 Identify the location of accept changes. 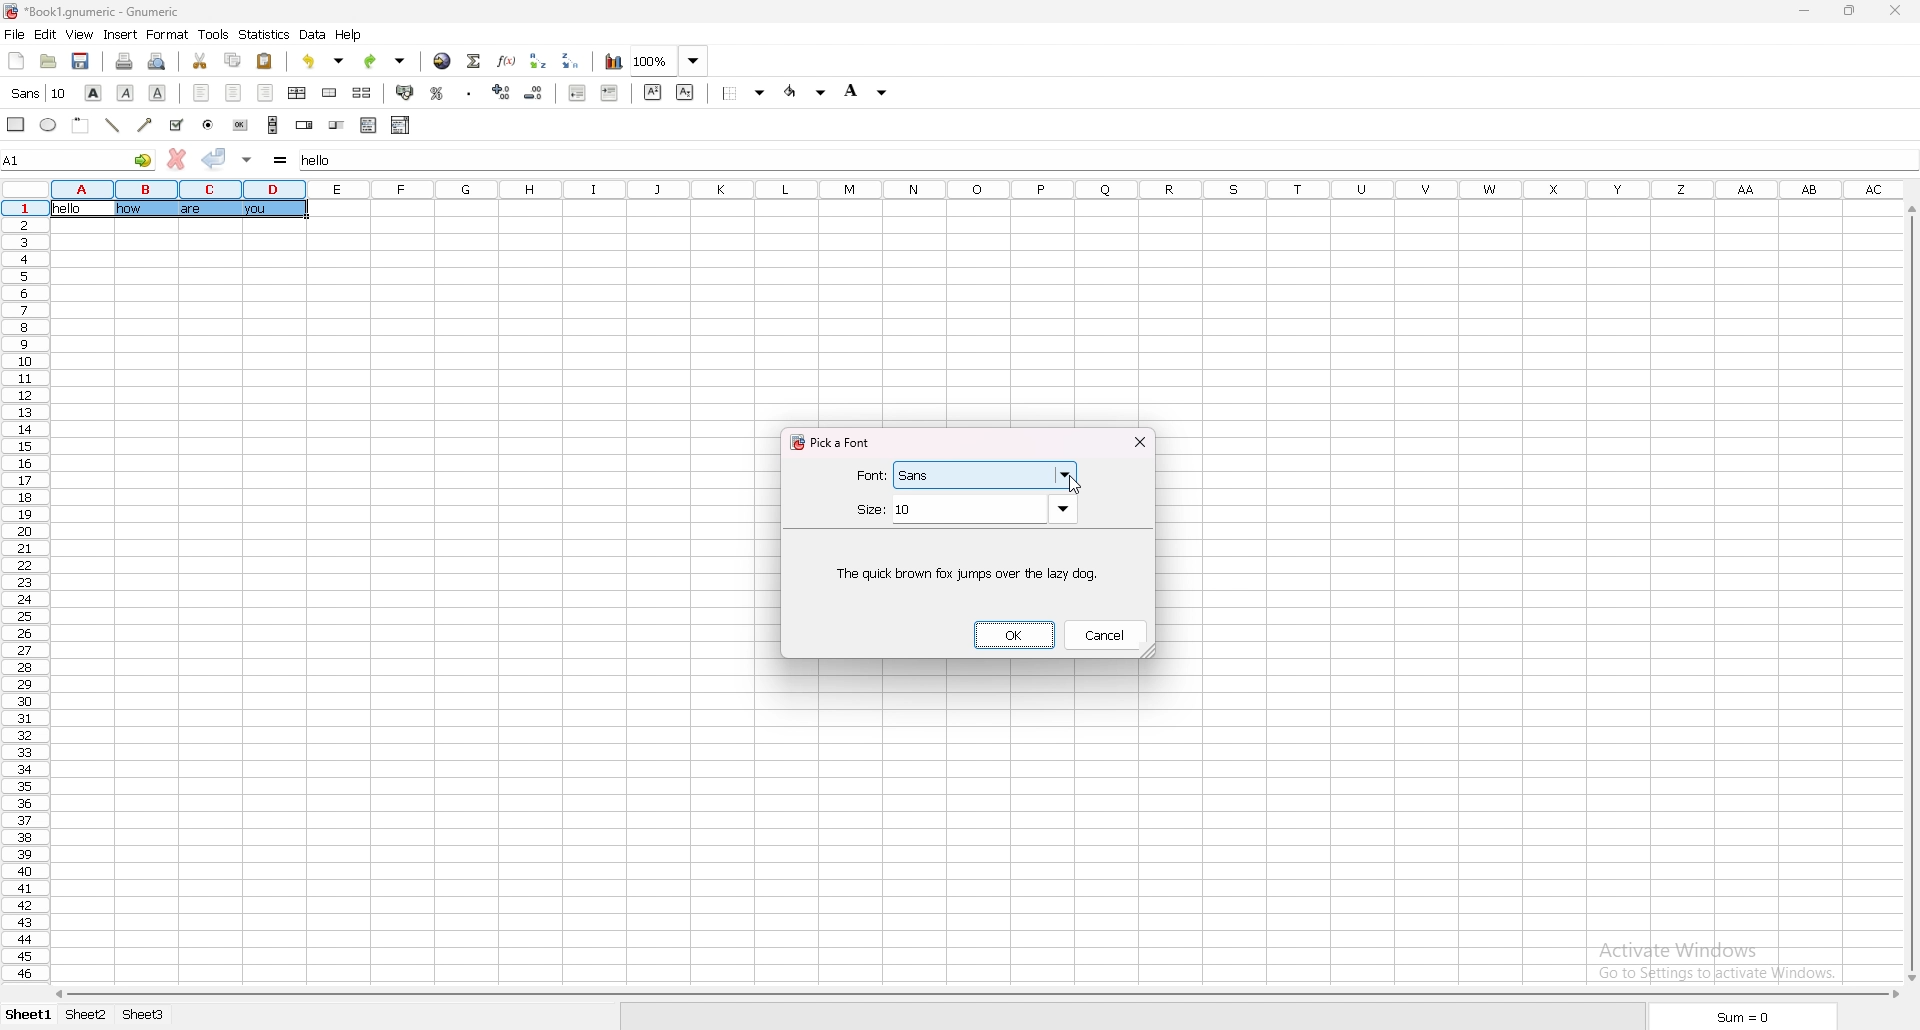
(215, 158).